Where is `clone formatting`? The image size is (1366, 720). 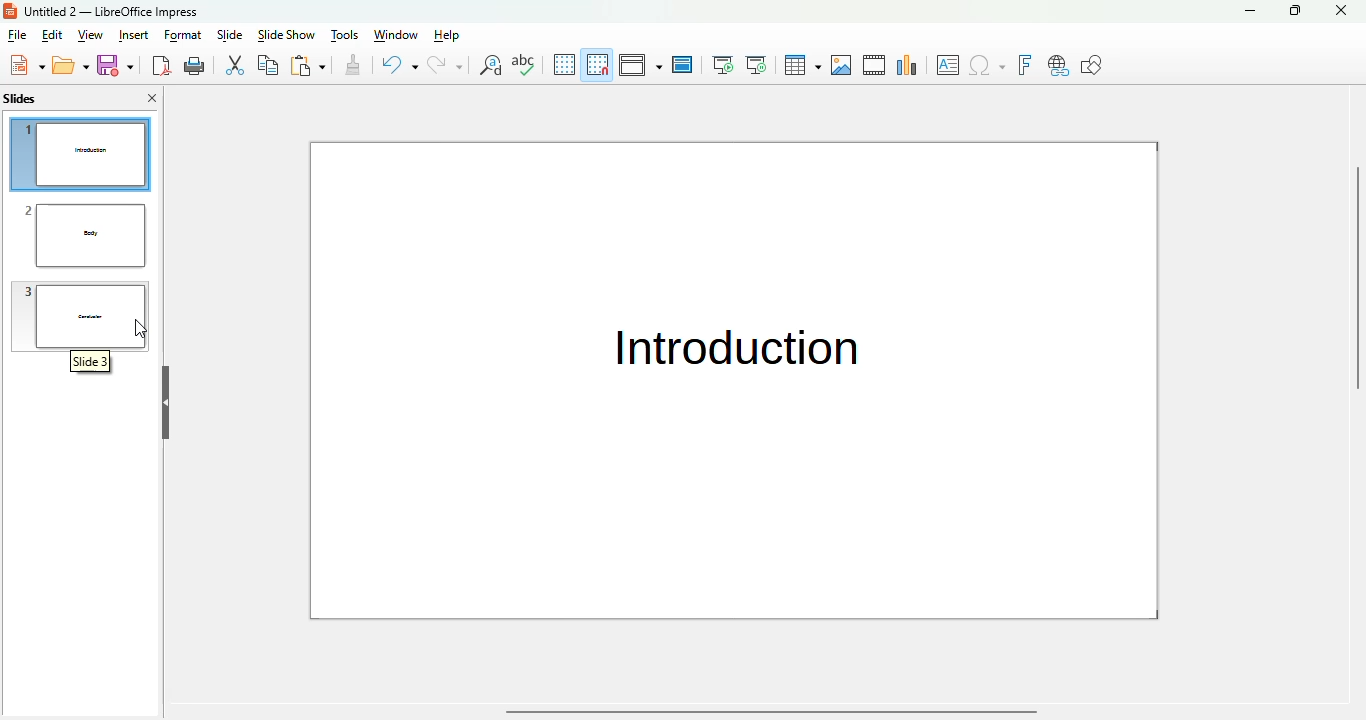 clone formatting is located at coordinates (353, 64).